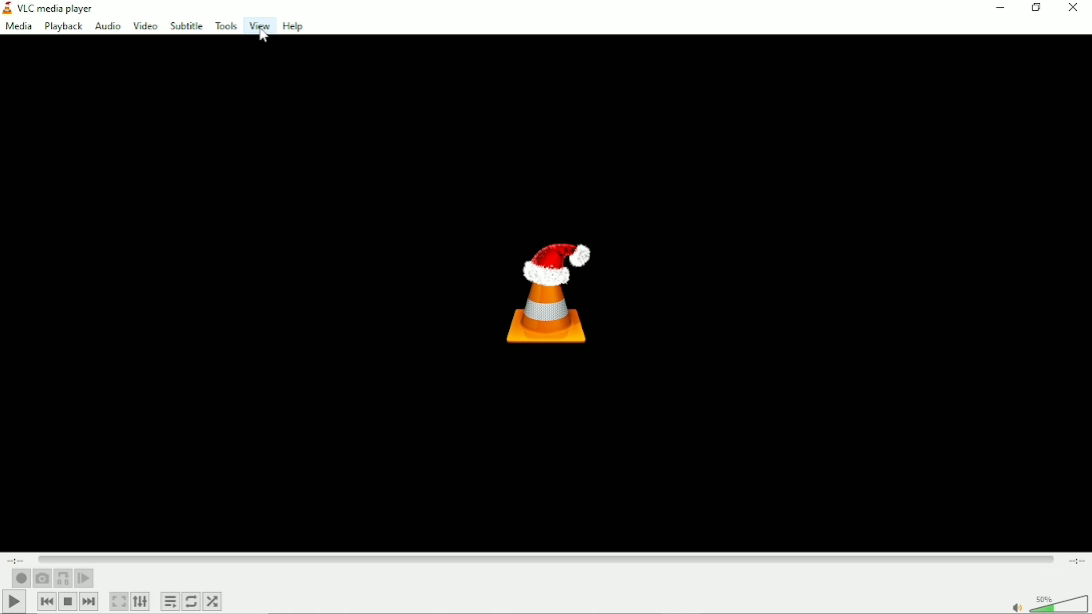 This screenshot has width=1092, height=614. What do you see at coordinates (68, 602) in the screenshot?
I see `Stop playlist` at bounding box center [68, 602].